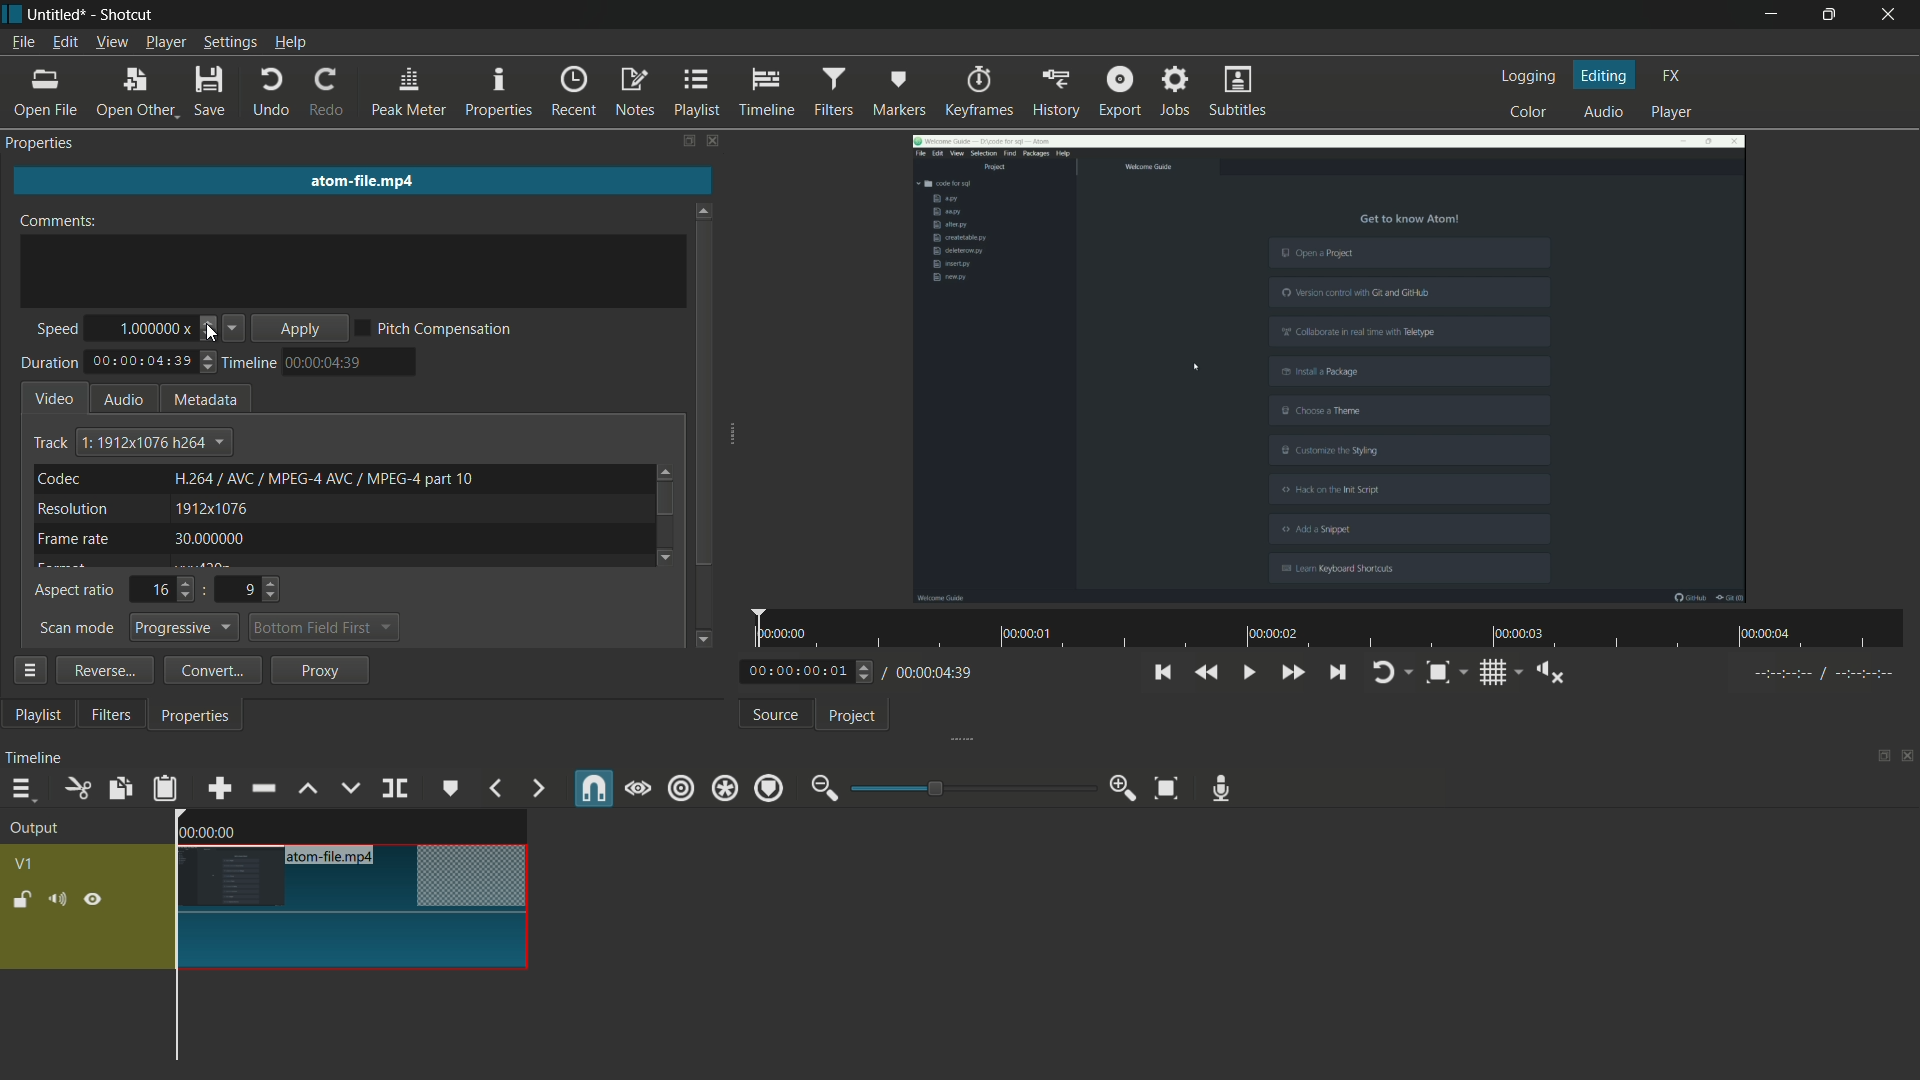 The width and height of the screenshot is (1920, 1080). What do you see at coordinates (289, 45) in the screenshot?
I see `help menu` at bounding box center [289, 45].